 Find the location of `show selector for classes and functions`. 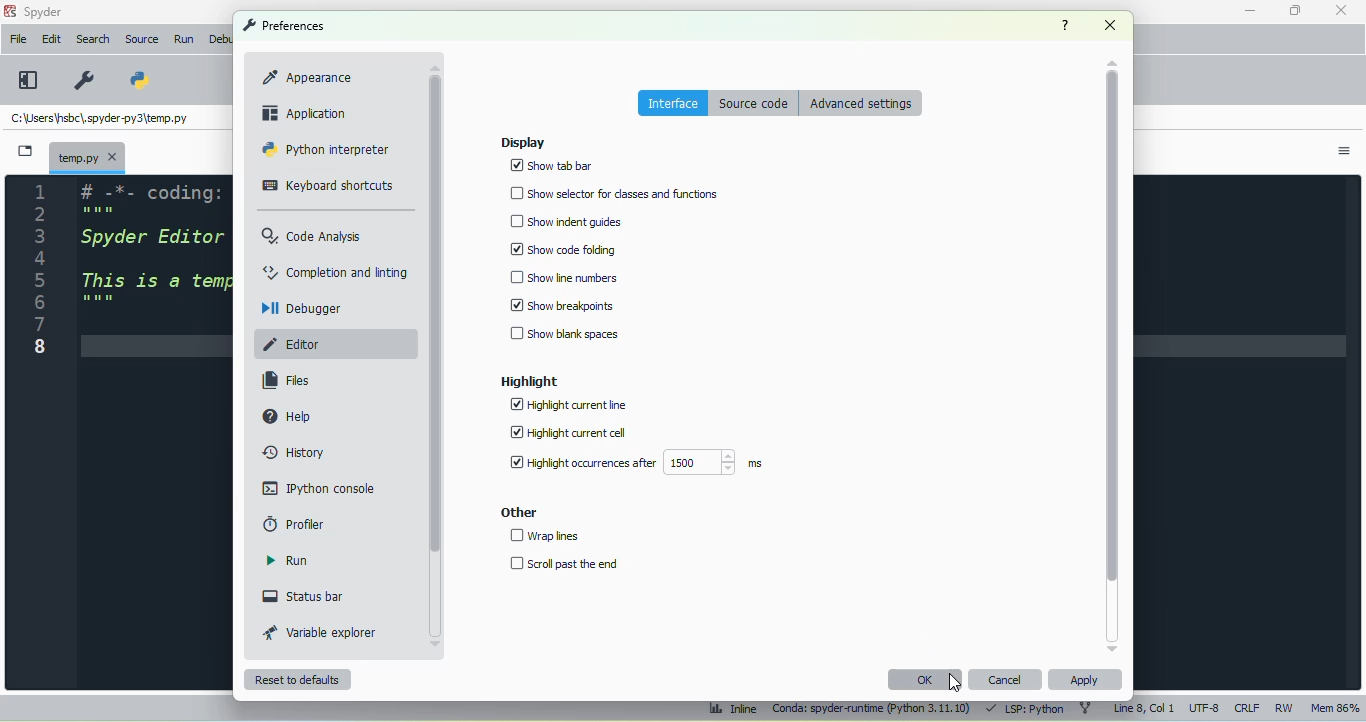

show selector for classes and functions is located at coordinates (616, 193).